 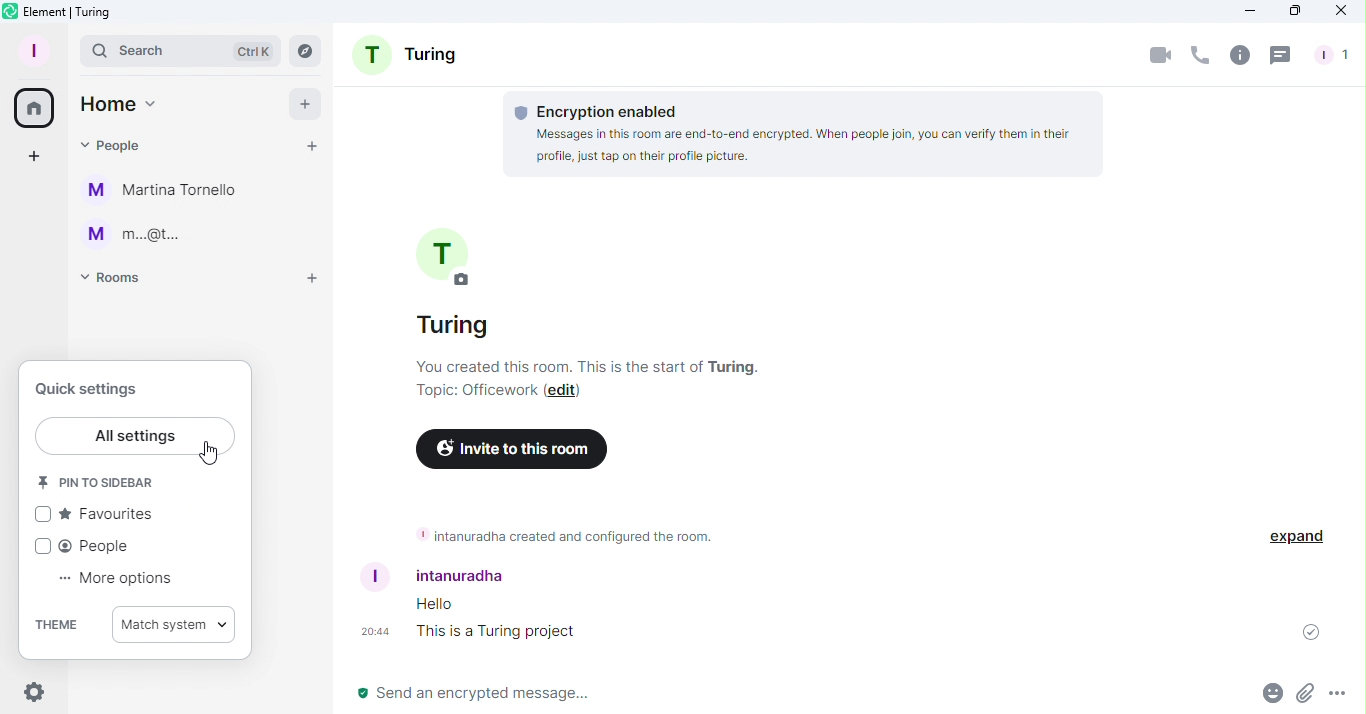 I want to click on Room information, so click(x=562, y=535).